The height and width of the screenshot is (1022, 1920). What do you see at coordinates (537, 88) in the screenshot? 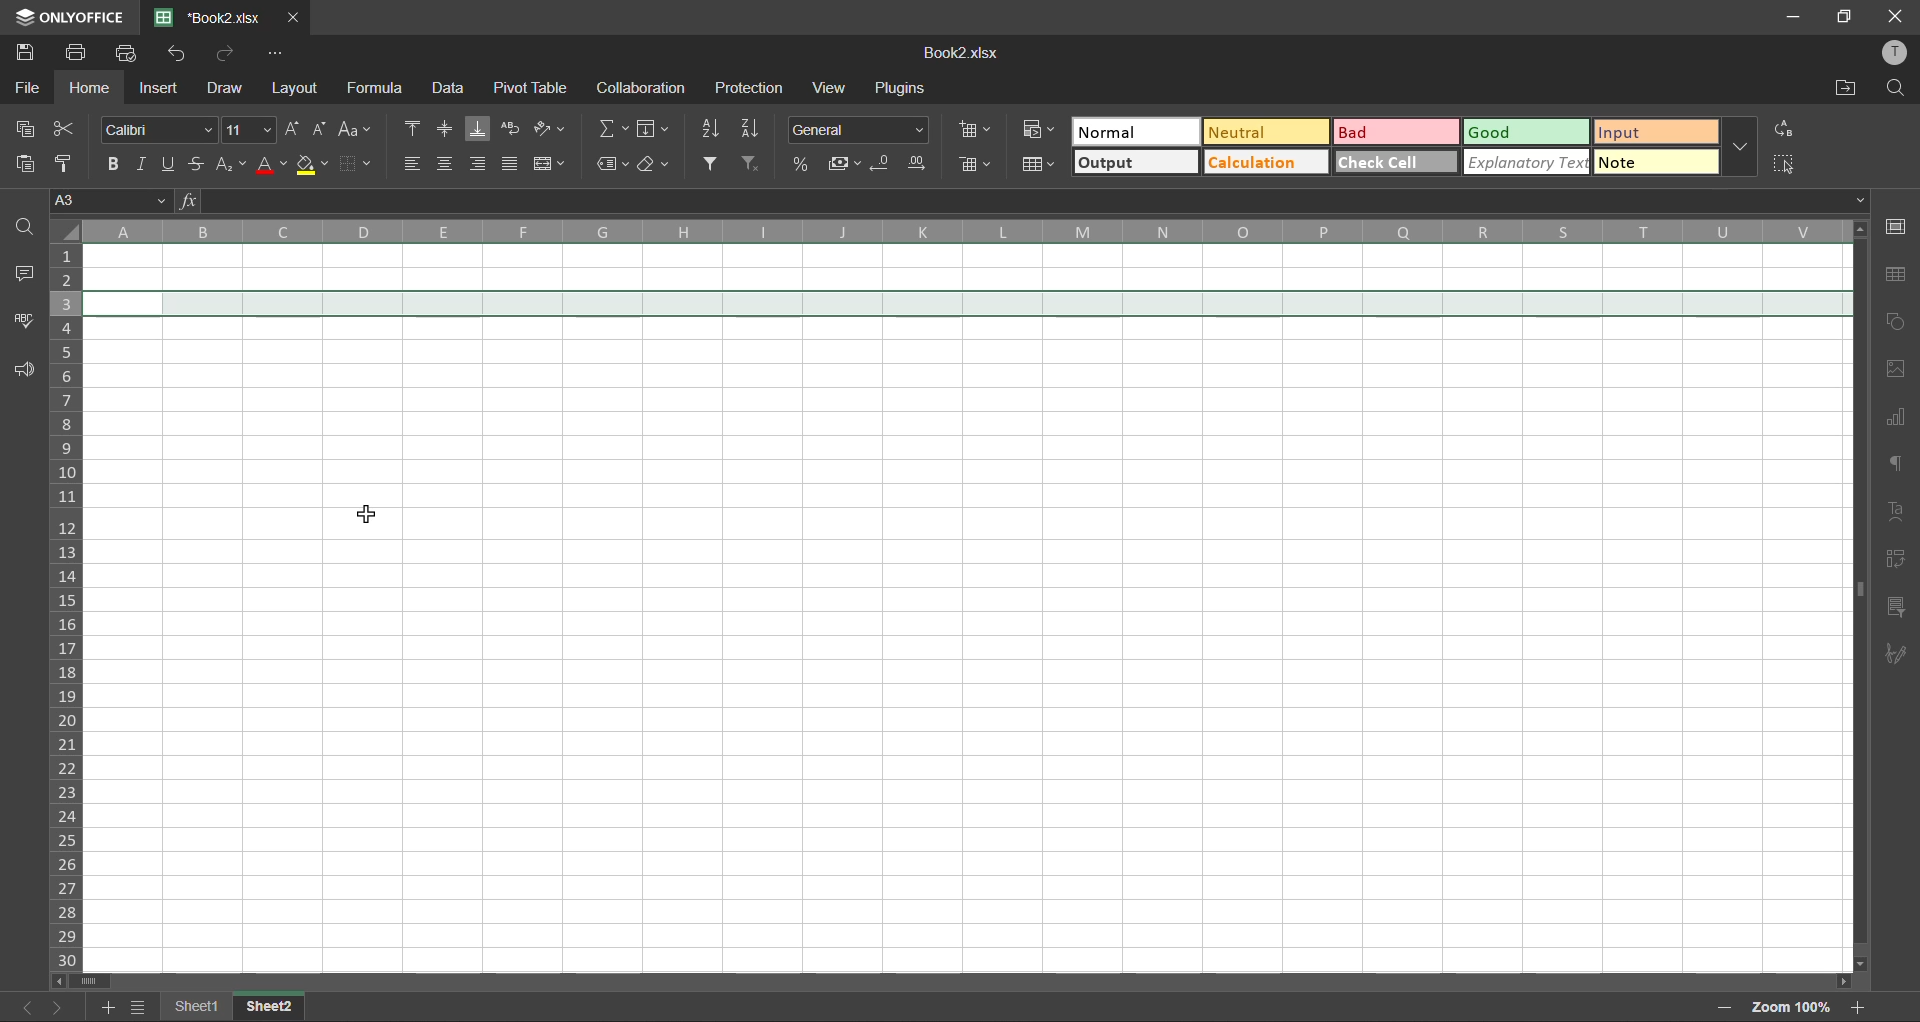
I see `pivot table` at bounding box center [537, 88].